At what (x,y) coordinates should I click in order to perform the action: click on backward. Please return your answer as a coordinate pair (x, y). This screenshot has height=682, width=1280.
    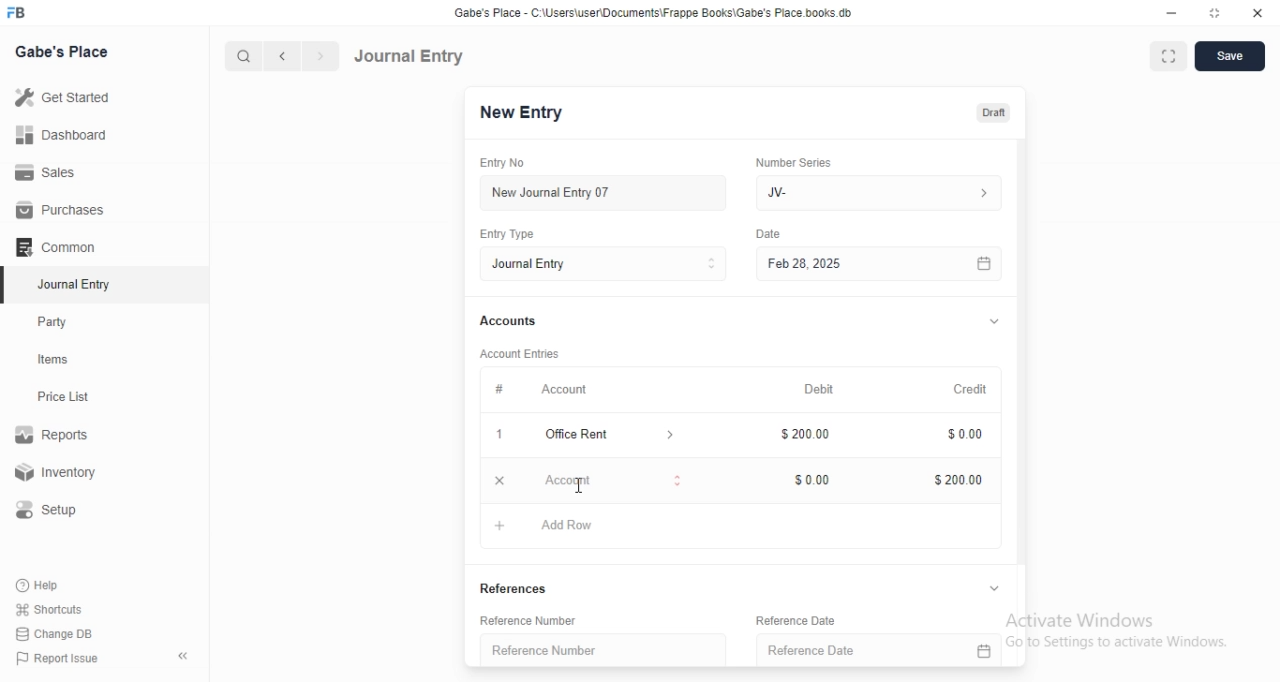
    Looking at the image, I should click on (281, 56).